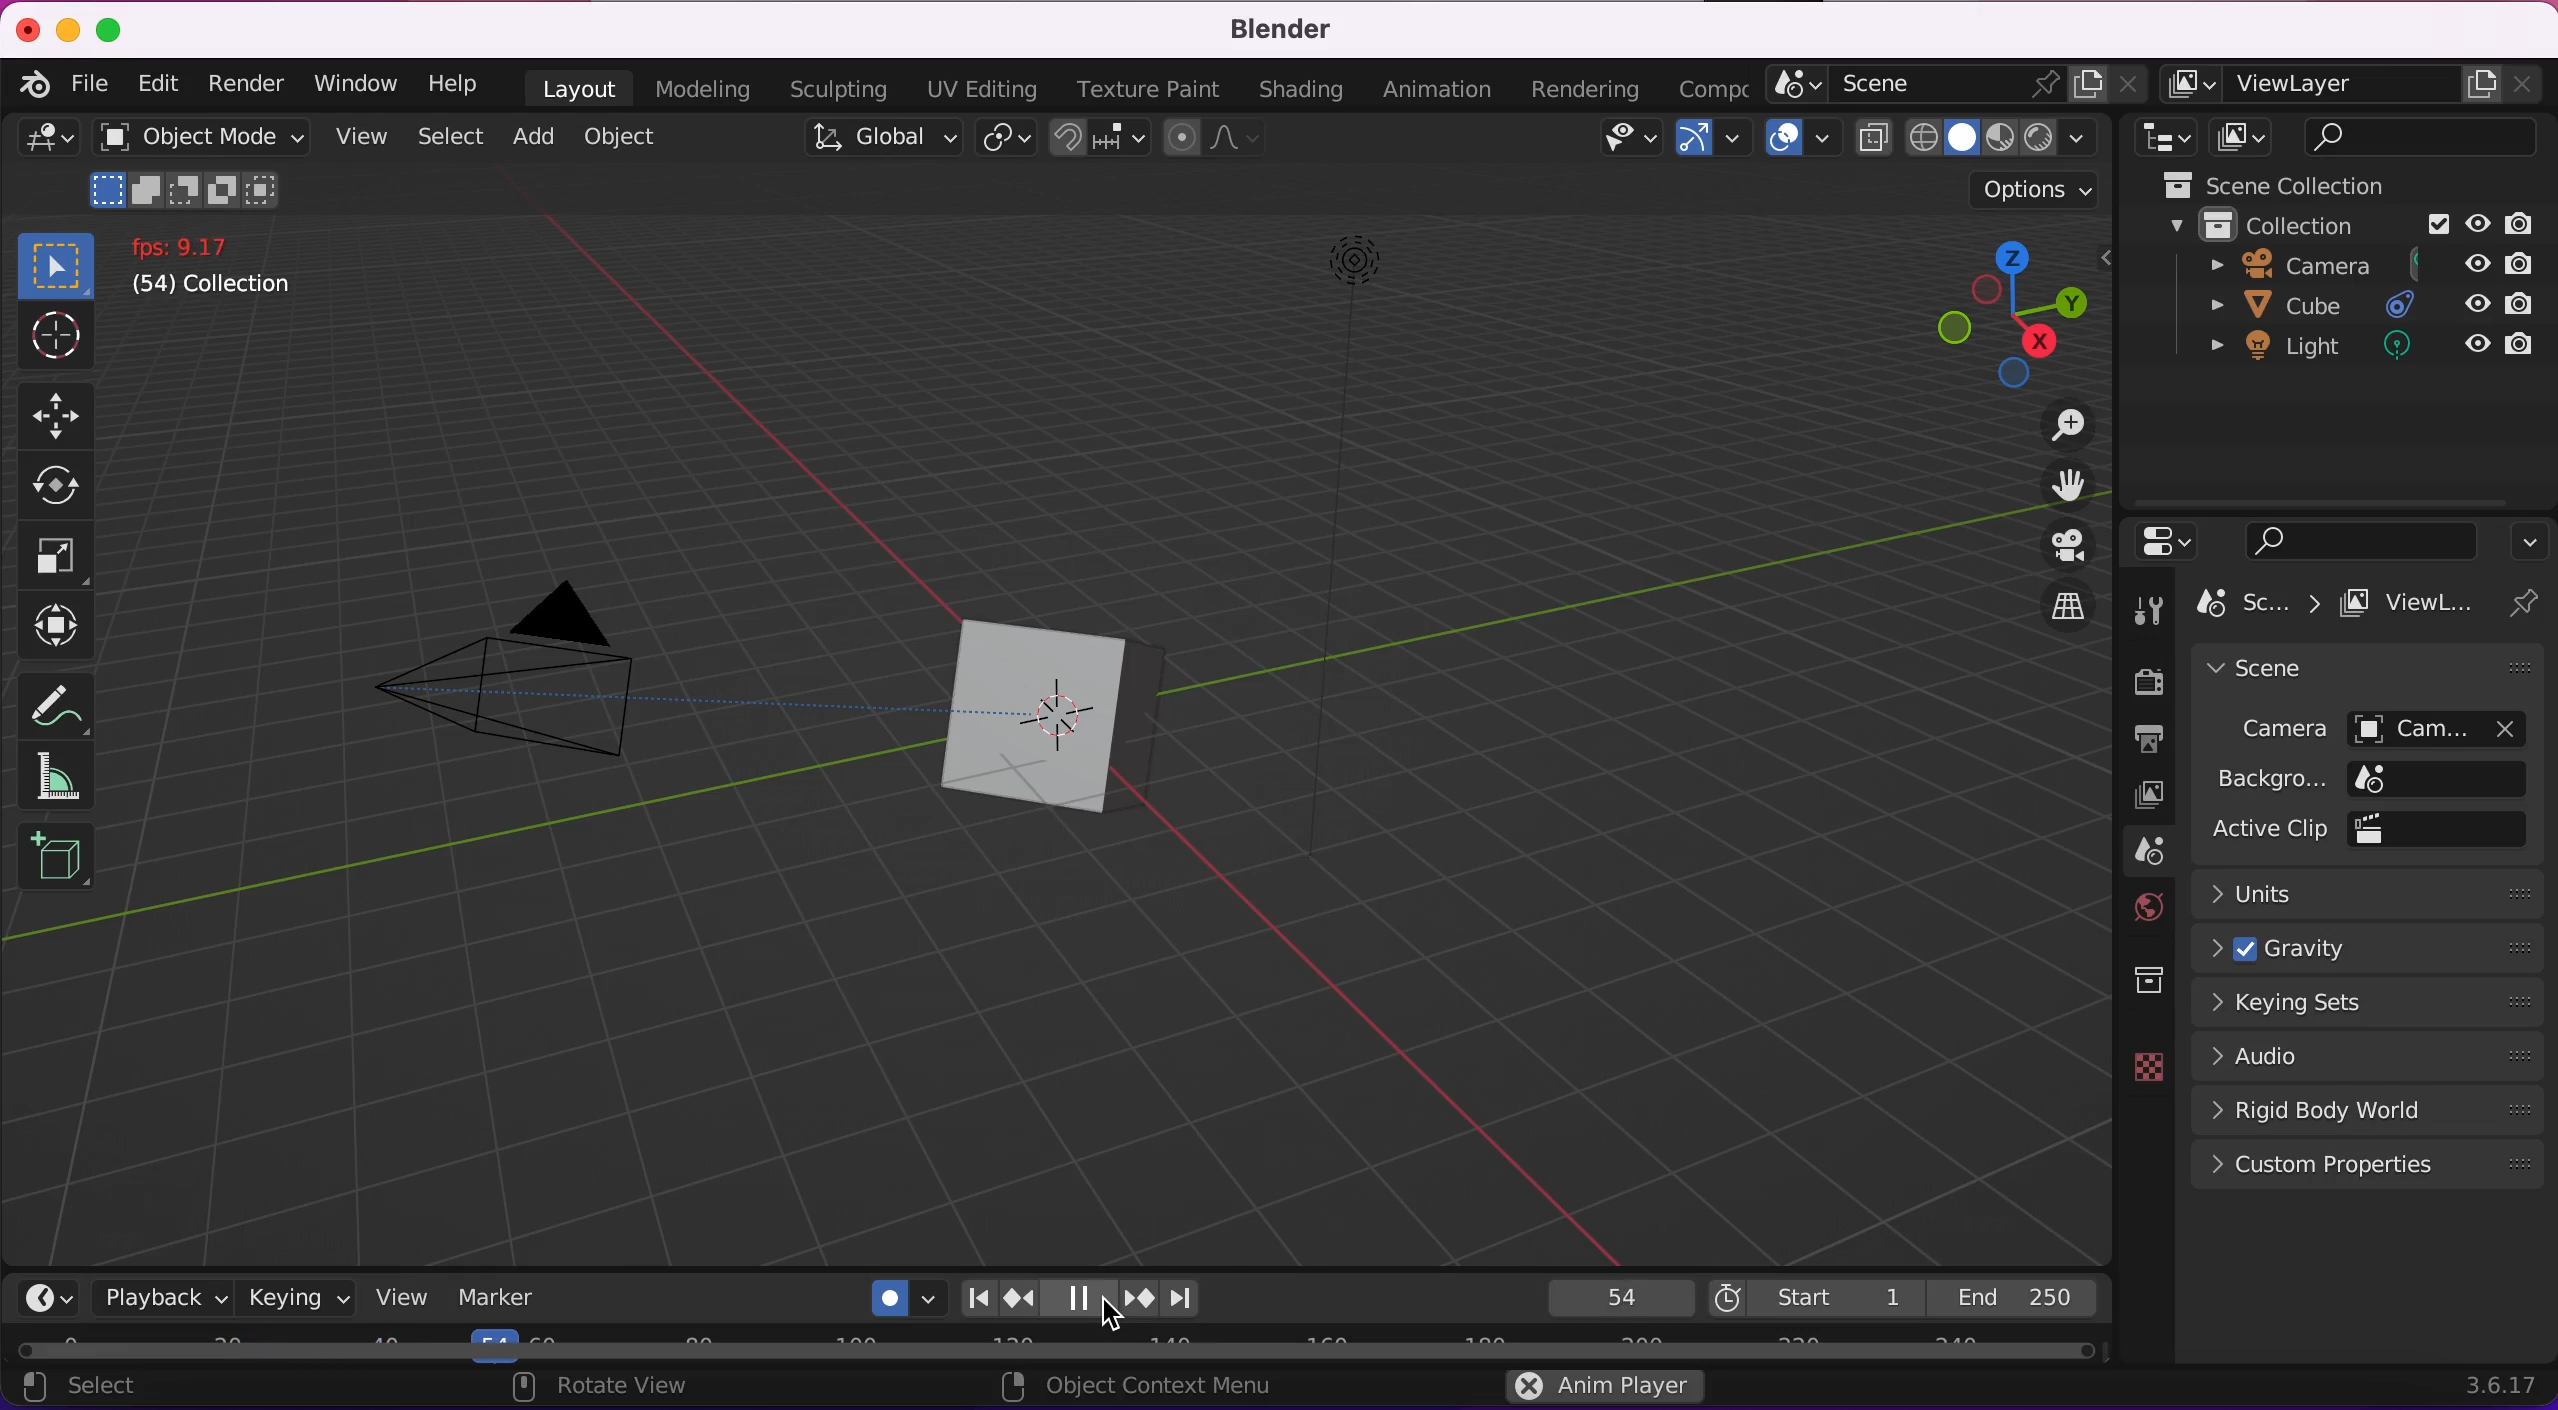 This screenshot has width=2558, height=1410. Describe the element at coordinates (624, 136) in the screenshot. I see `object` at that location.